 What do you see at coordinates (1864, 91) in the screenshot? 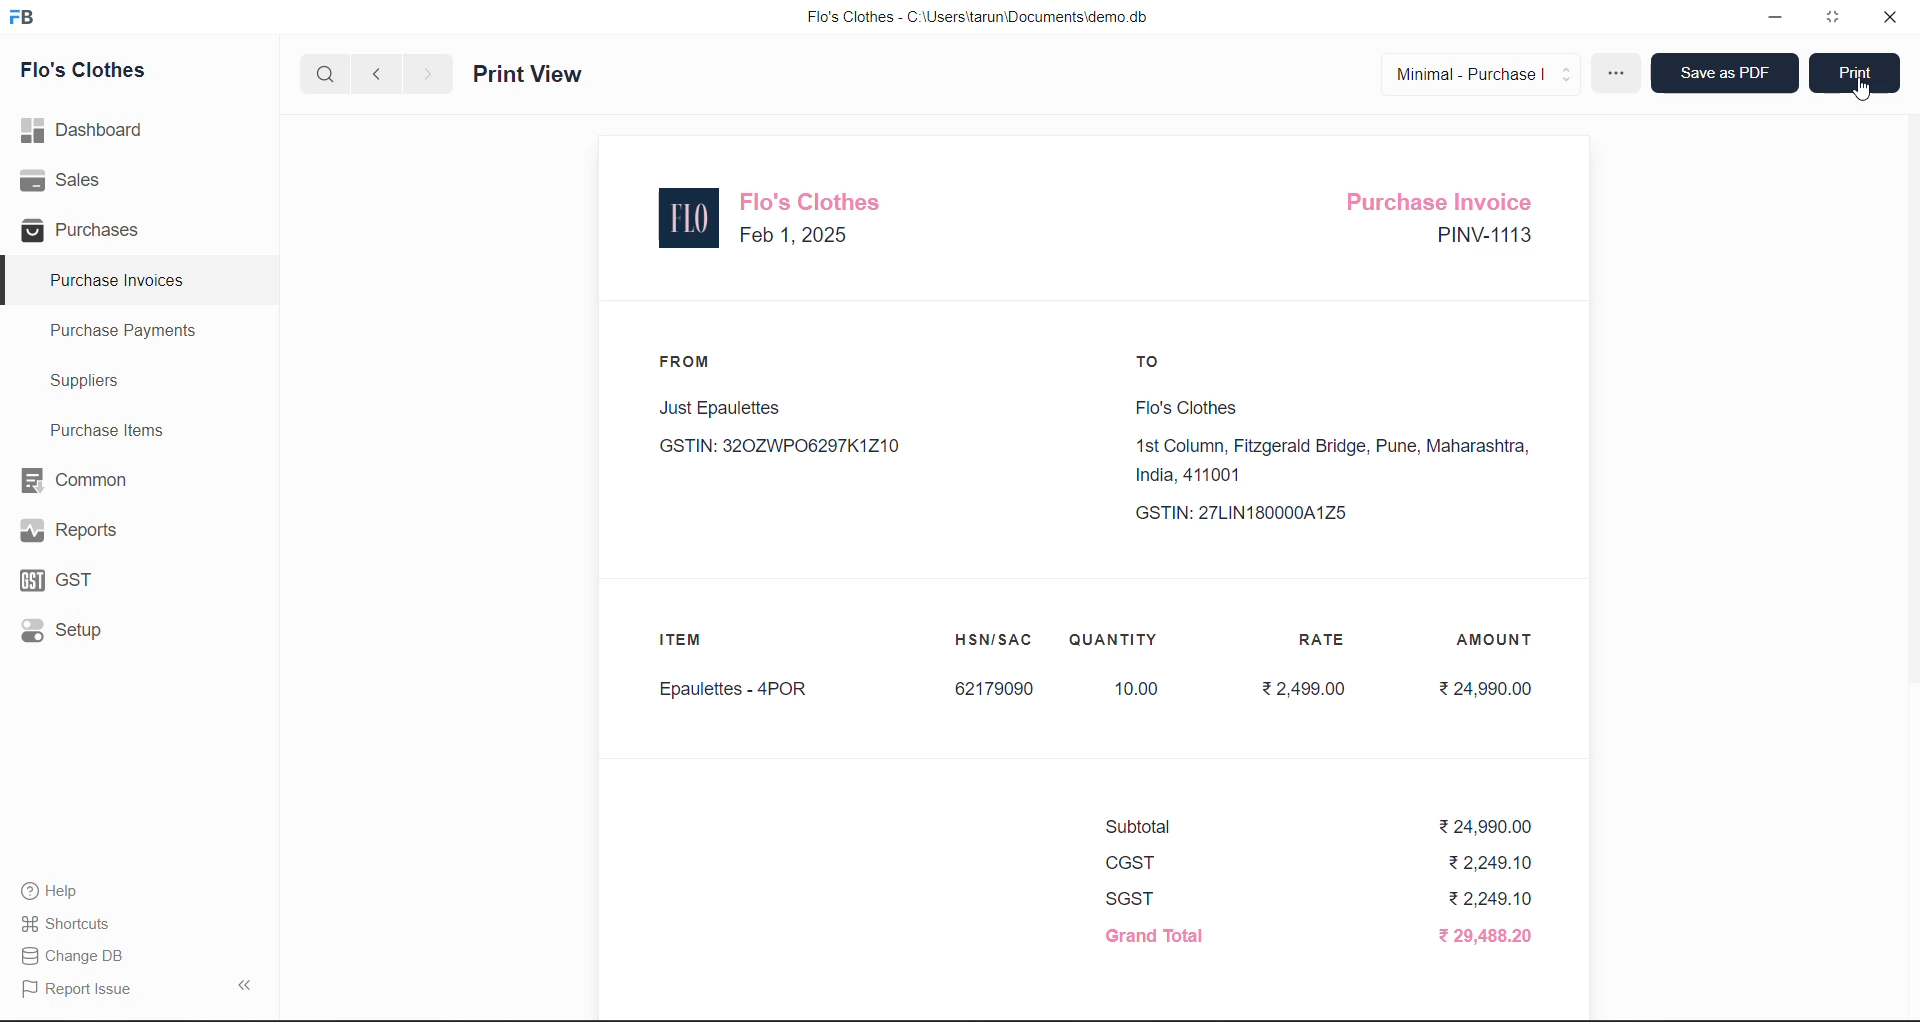
I see `cursor` at bounding box center [1864, 91].